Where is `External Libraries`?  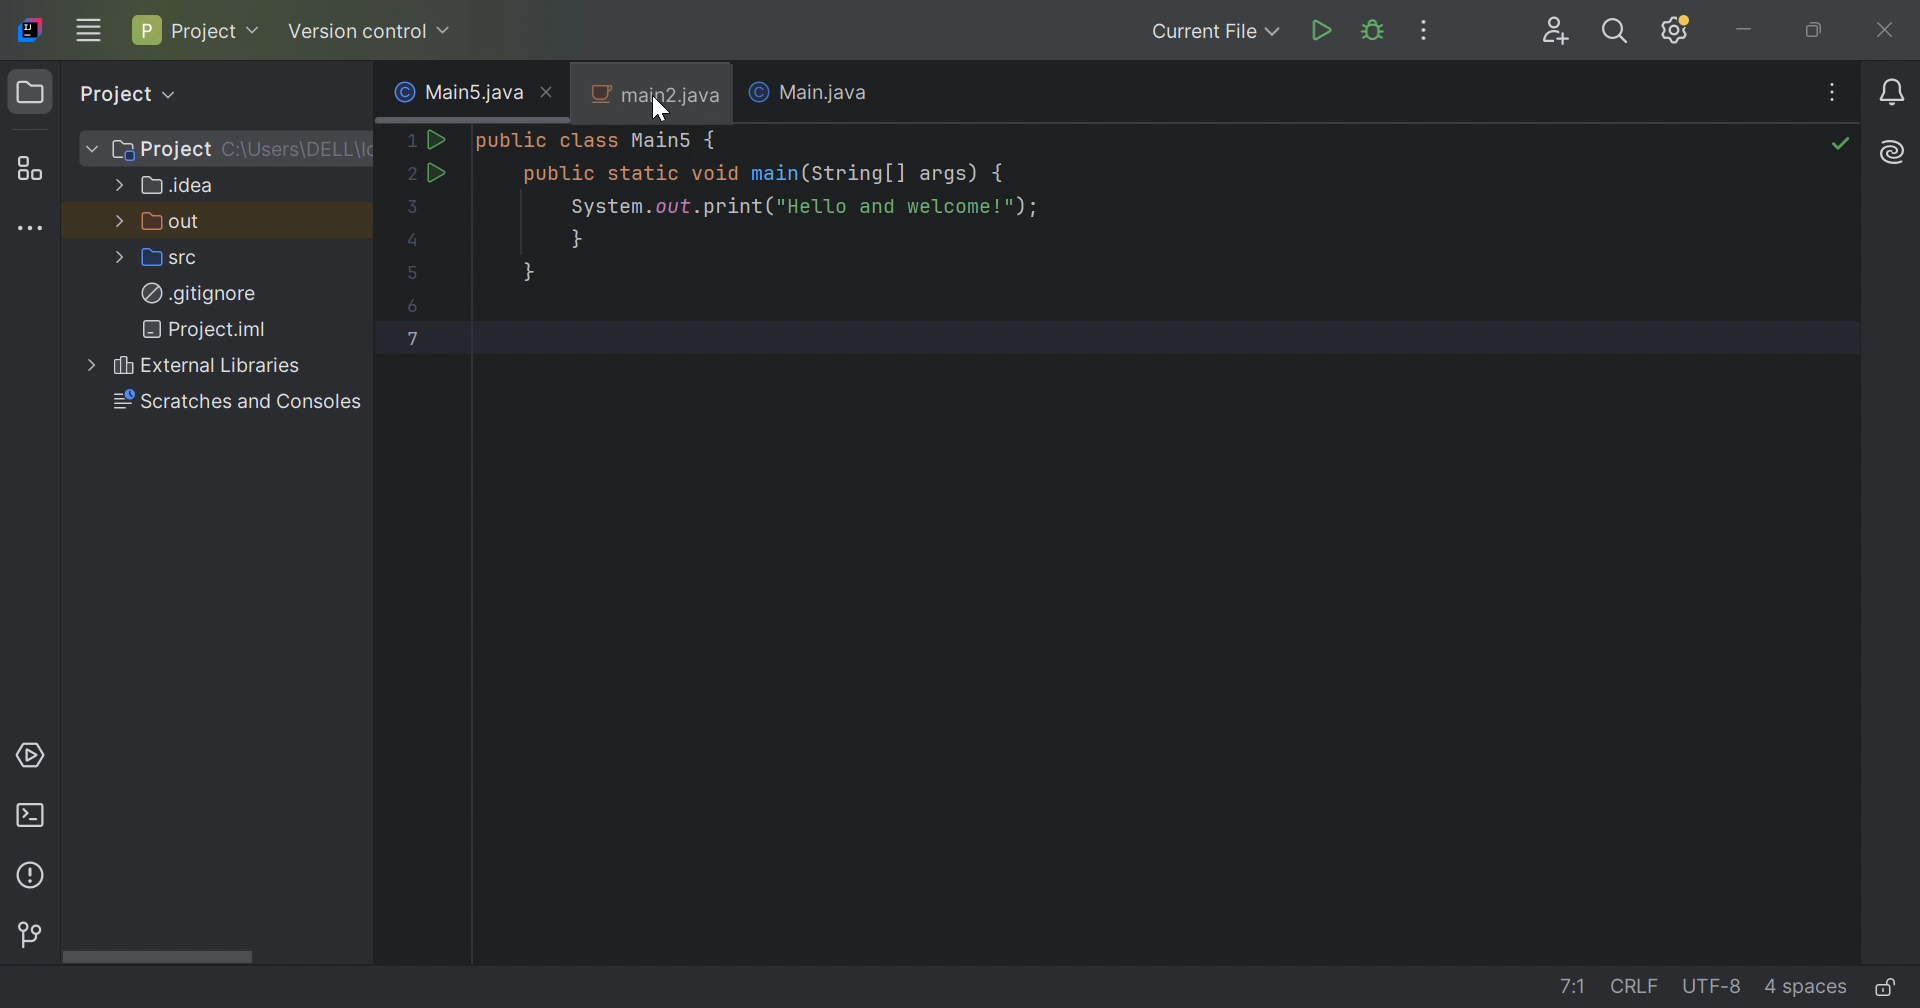
External Libraries is located at coordinates (210, 366).